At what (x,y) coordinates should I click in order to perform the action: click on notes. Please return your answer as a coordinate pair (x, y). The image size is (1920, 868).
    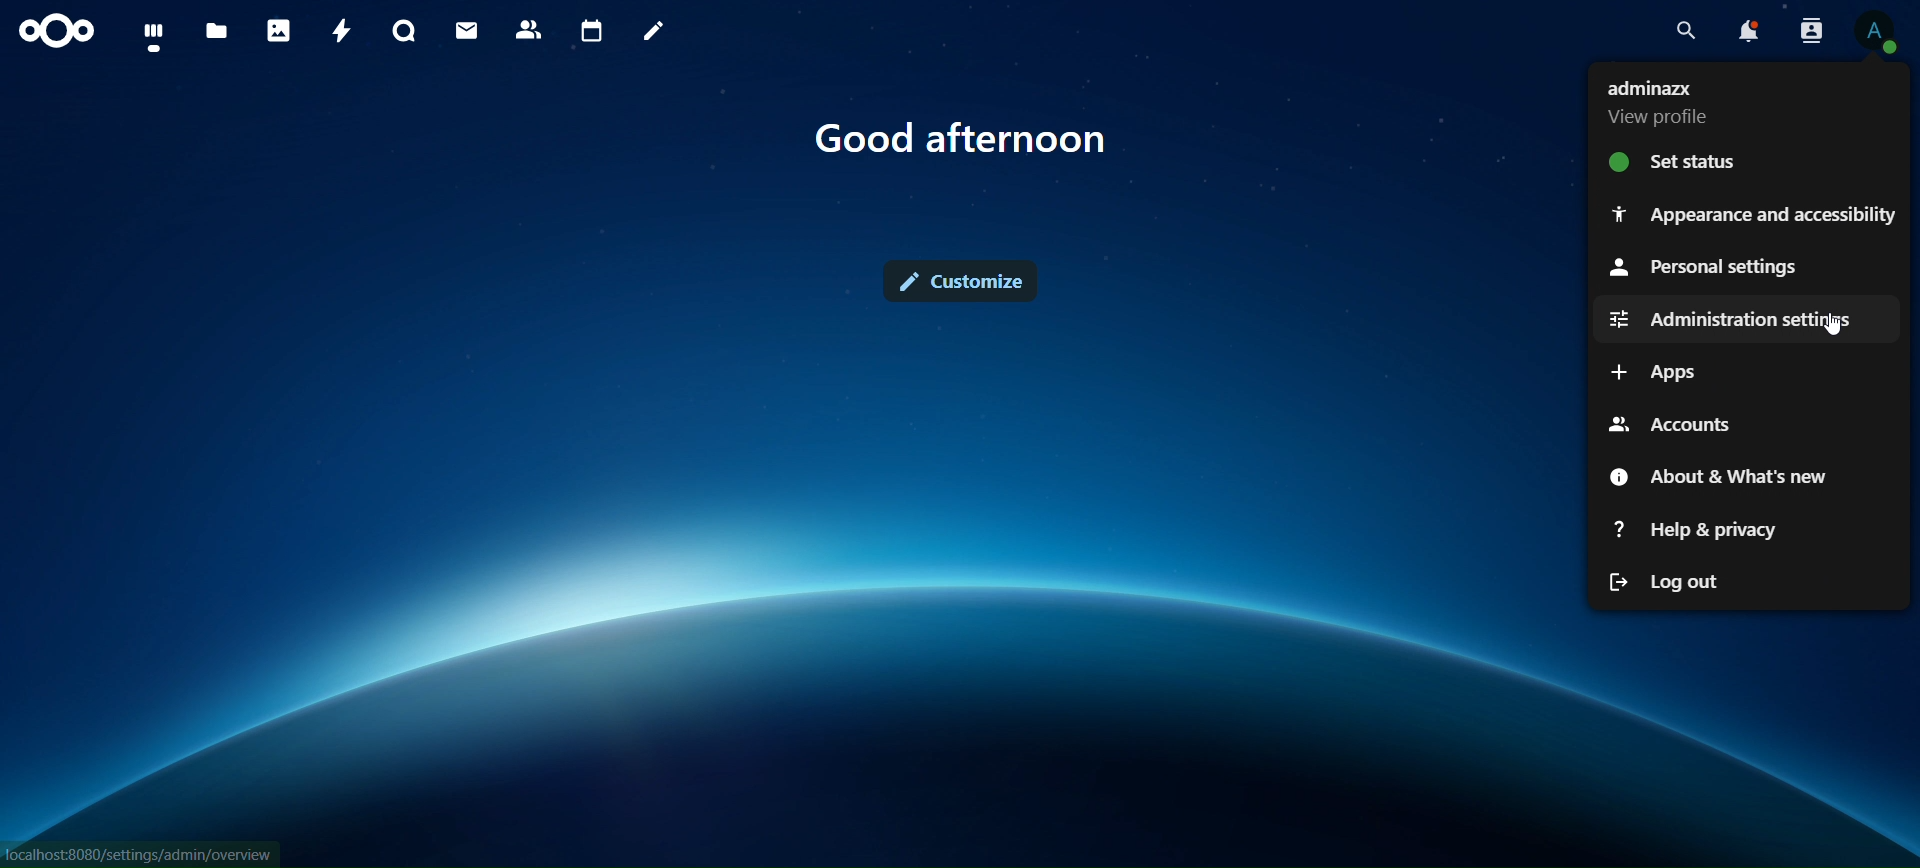
    Looking at the image, I should click on (658, 32).